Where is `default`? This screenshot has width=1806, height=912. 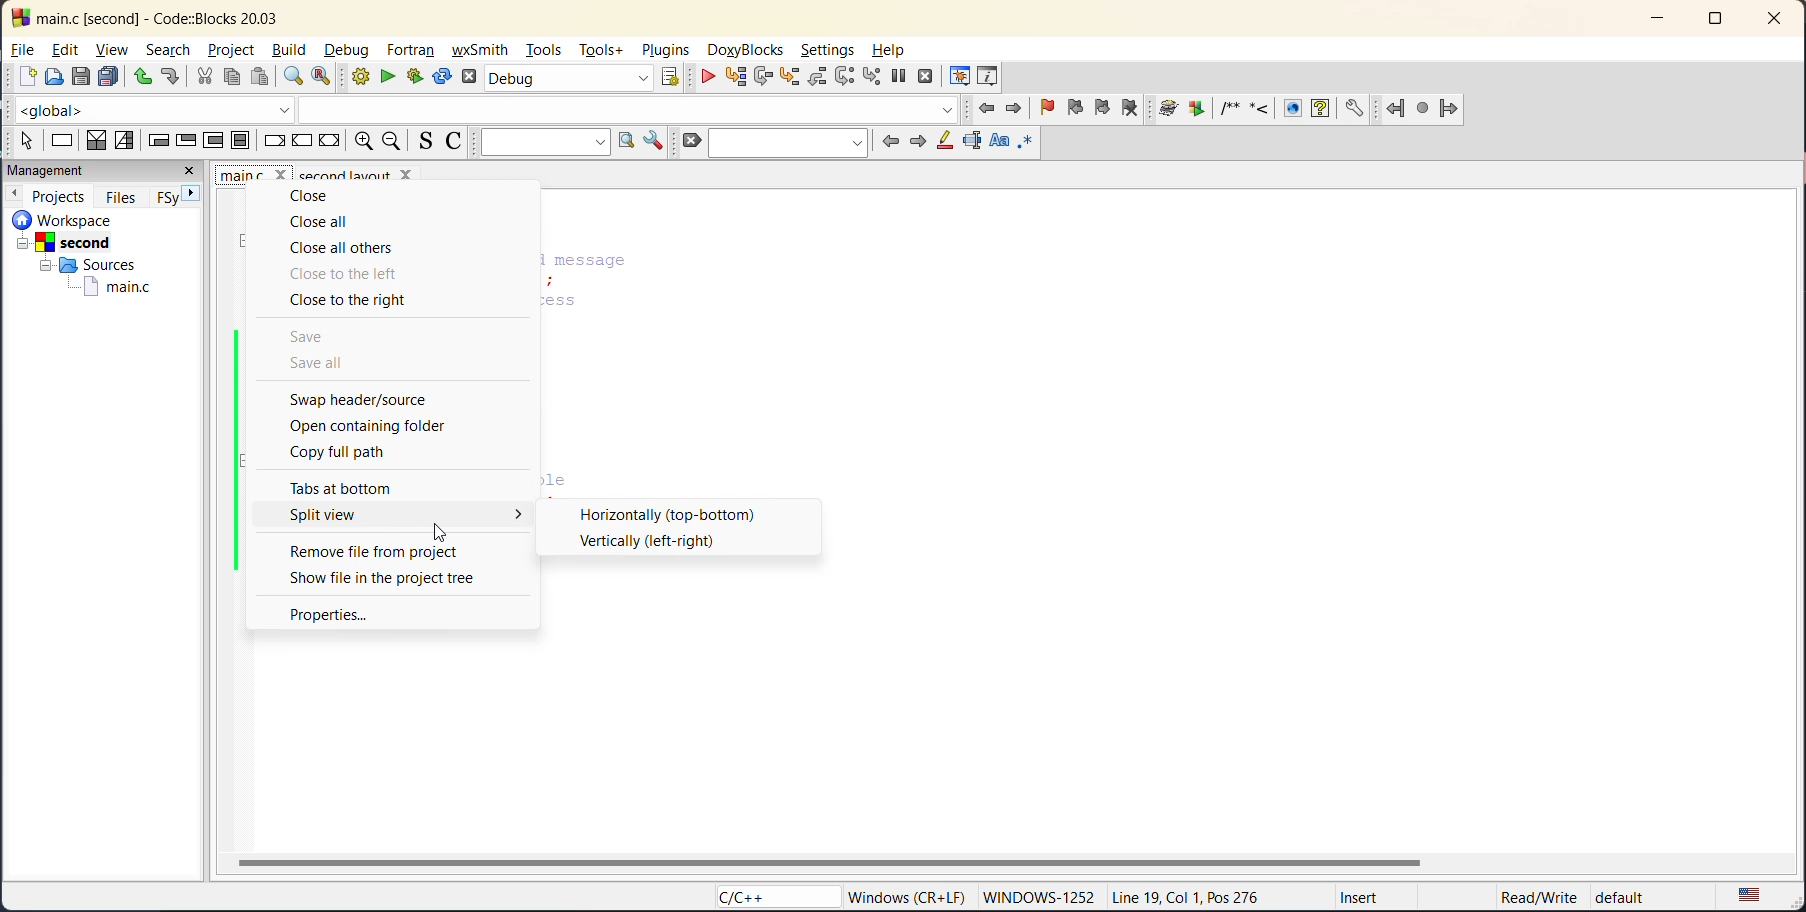 default is located at coordinates (1643, 893).